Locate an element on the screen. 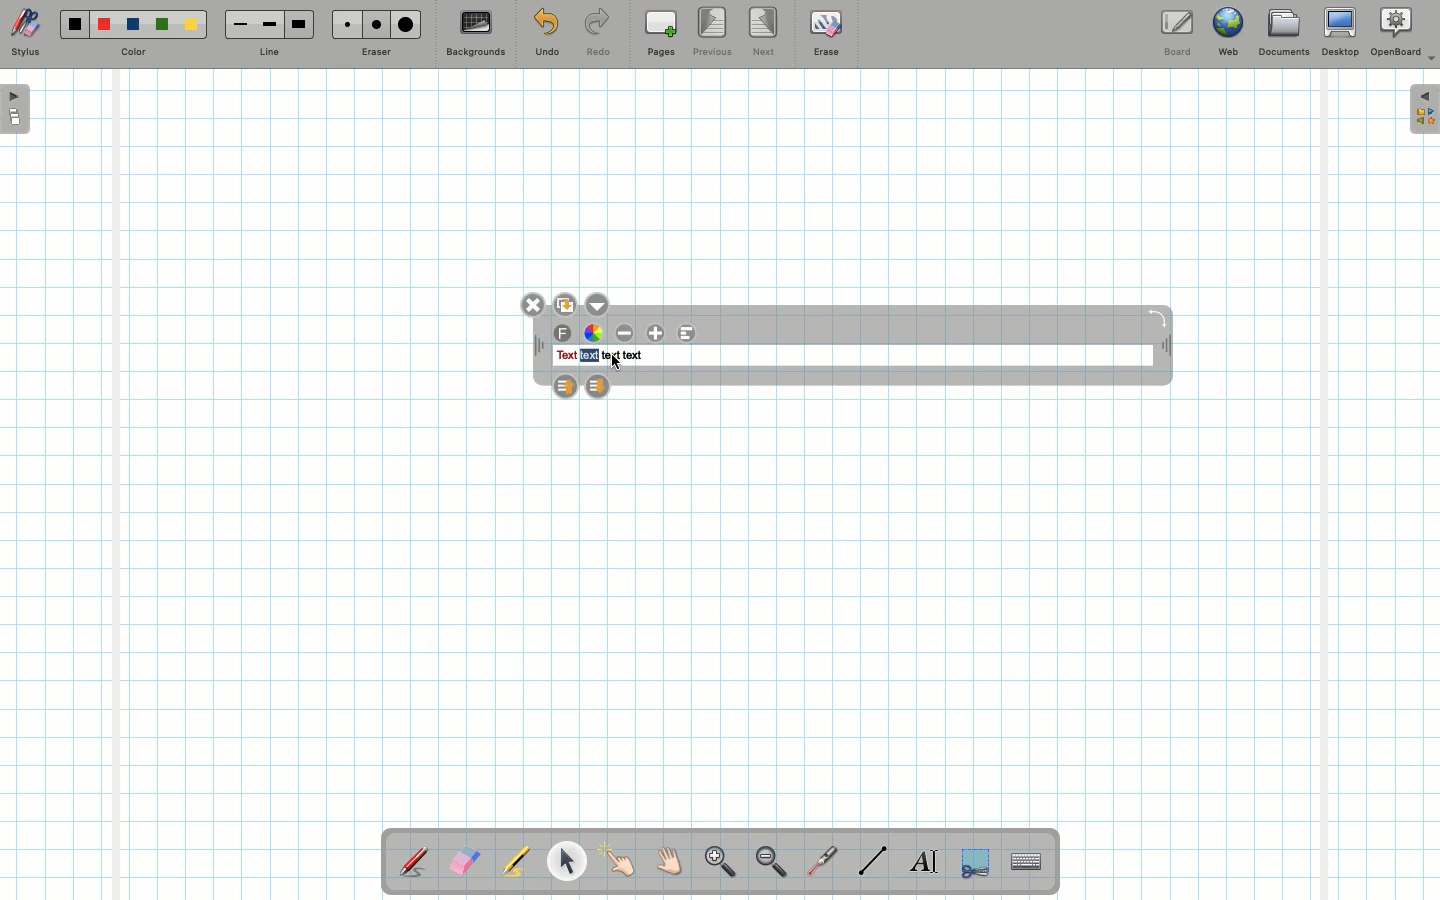  Write text is located at coordinates (926, 858).